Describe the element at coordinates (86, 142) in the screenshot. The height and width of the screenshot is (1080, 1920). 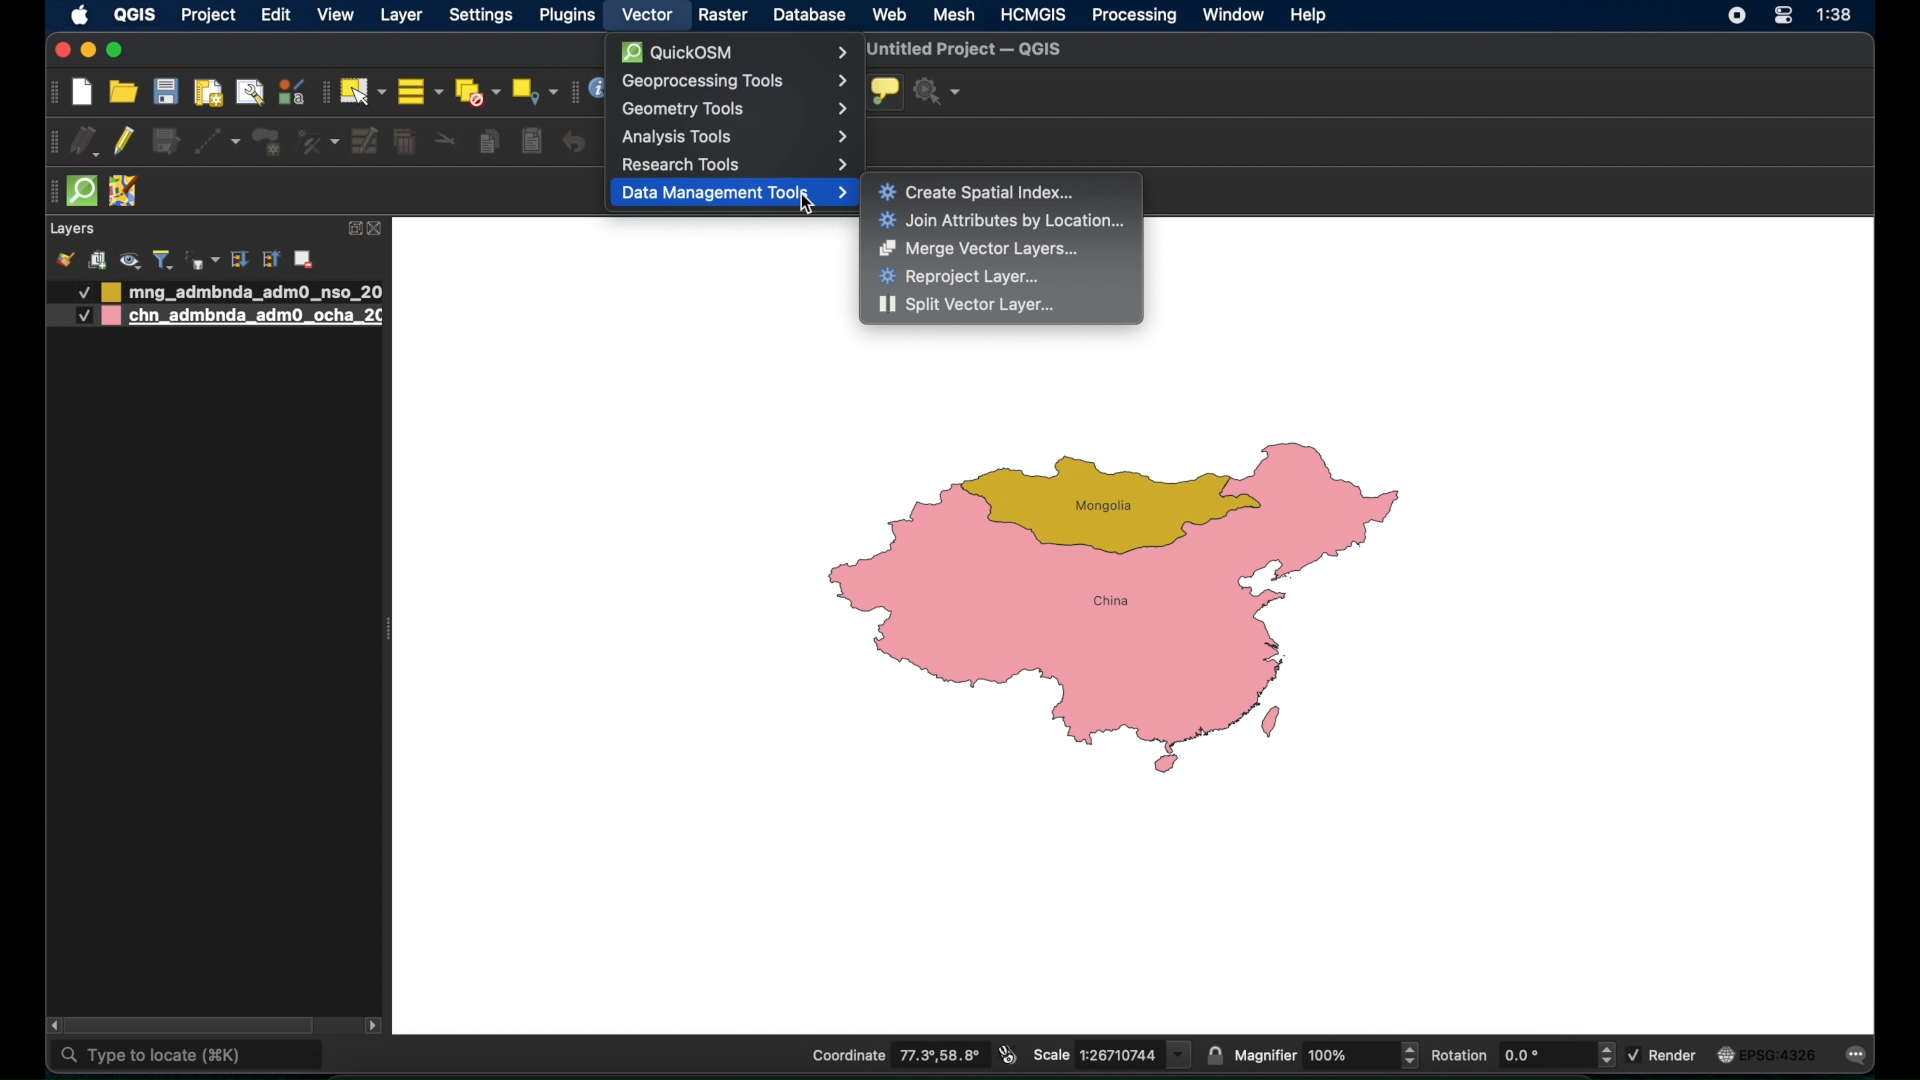
I see `current edits` at that location.